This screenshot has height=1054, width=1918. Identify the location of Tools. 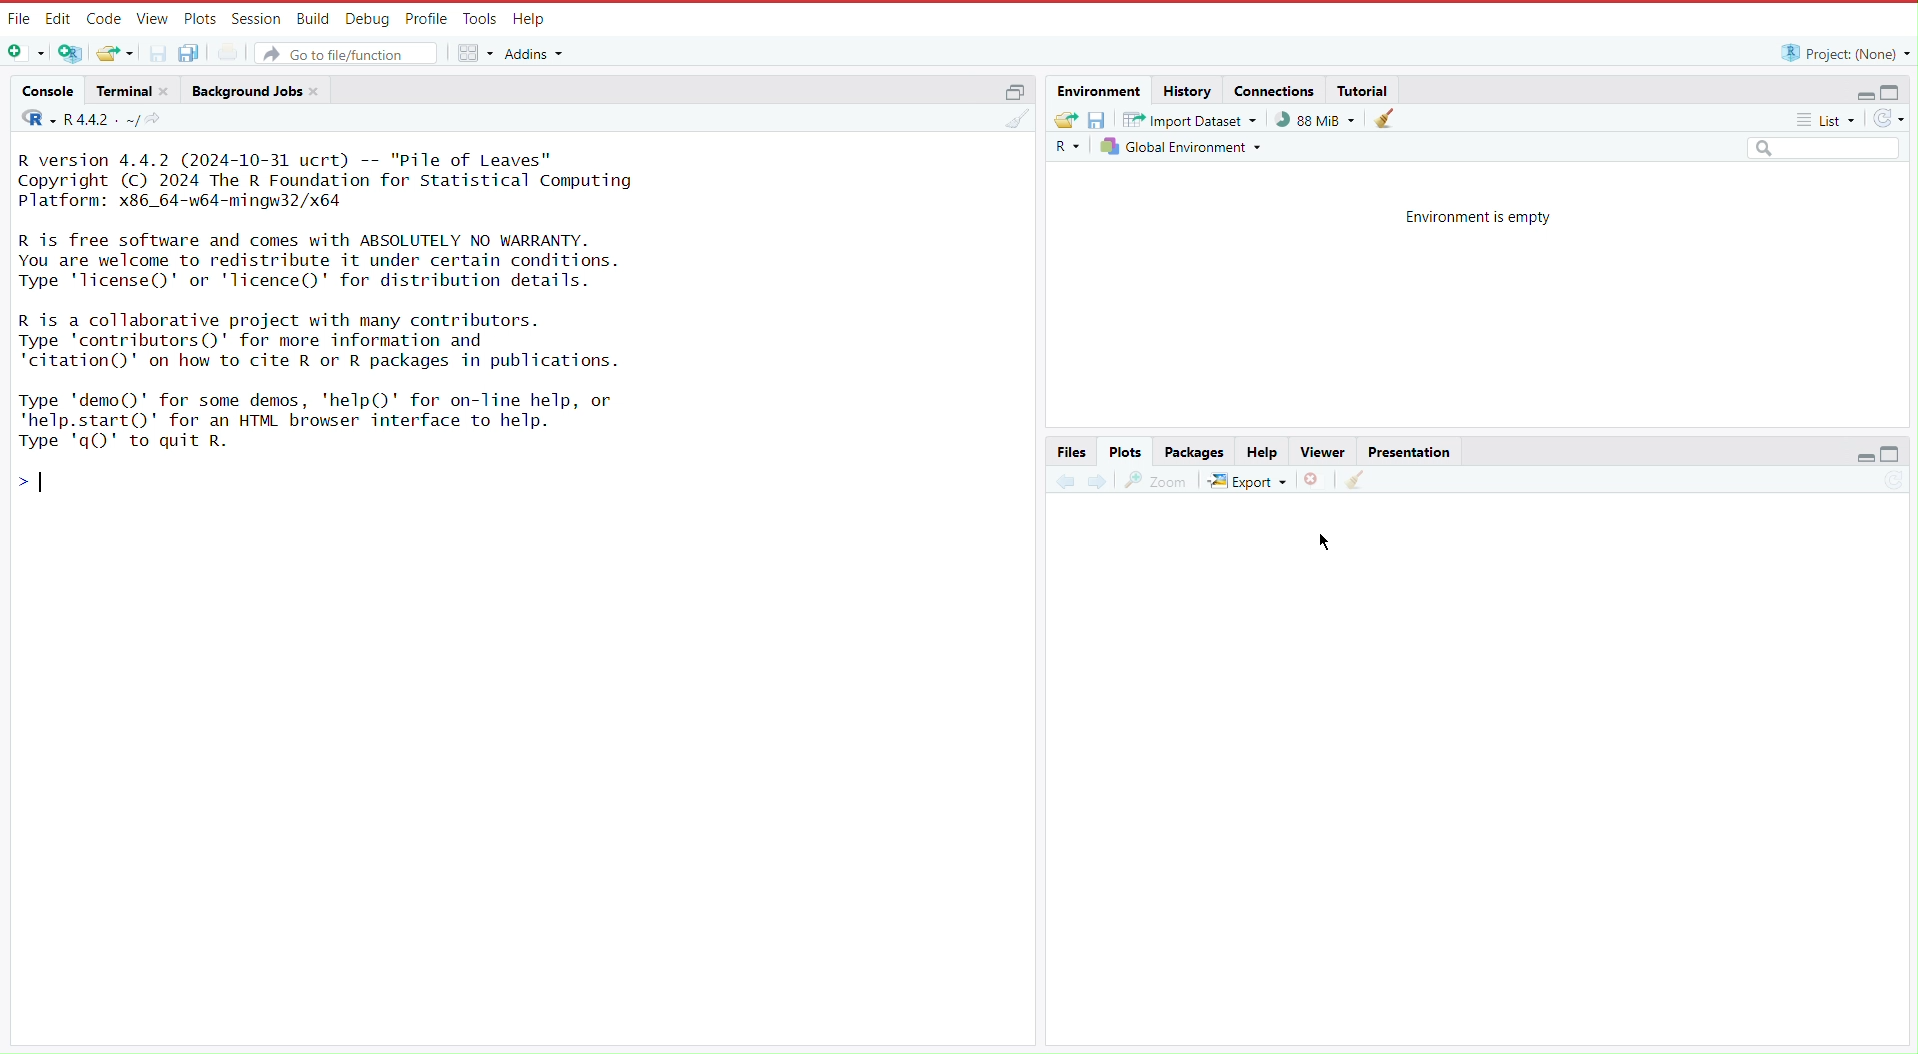
(477, 20).